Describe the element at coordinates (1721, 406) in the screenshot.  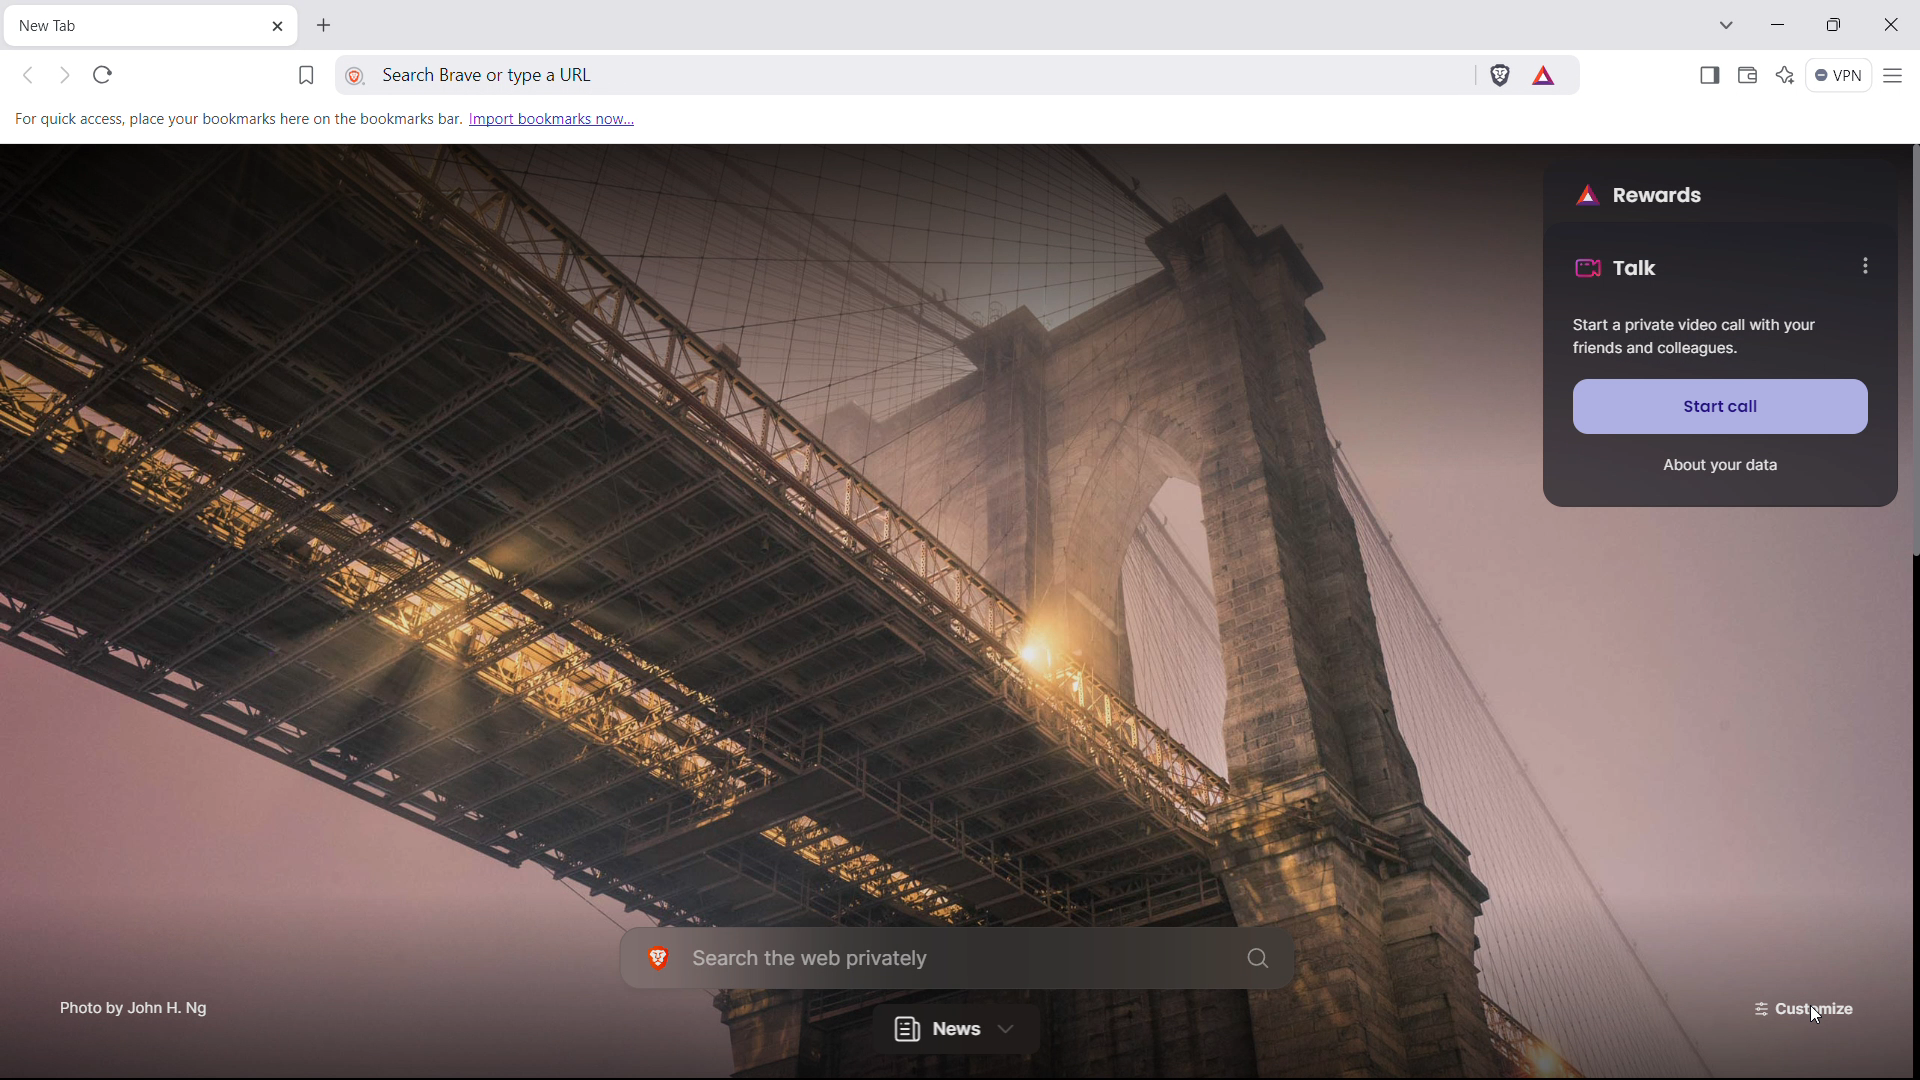
I see `start call` at that location.